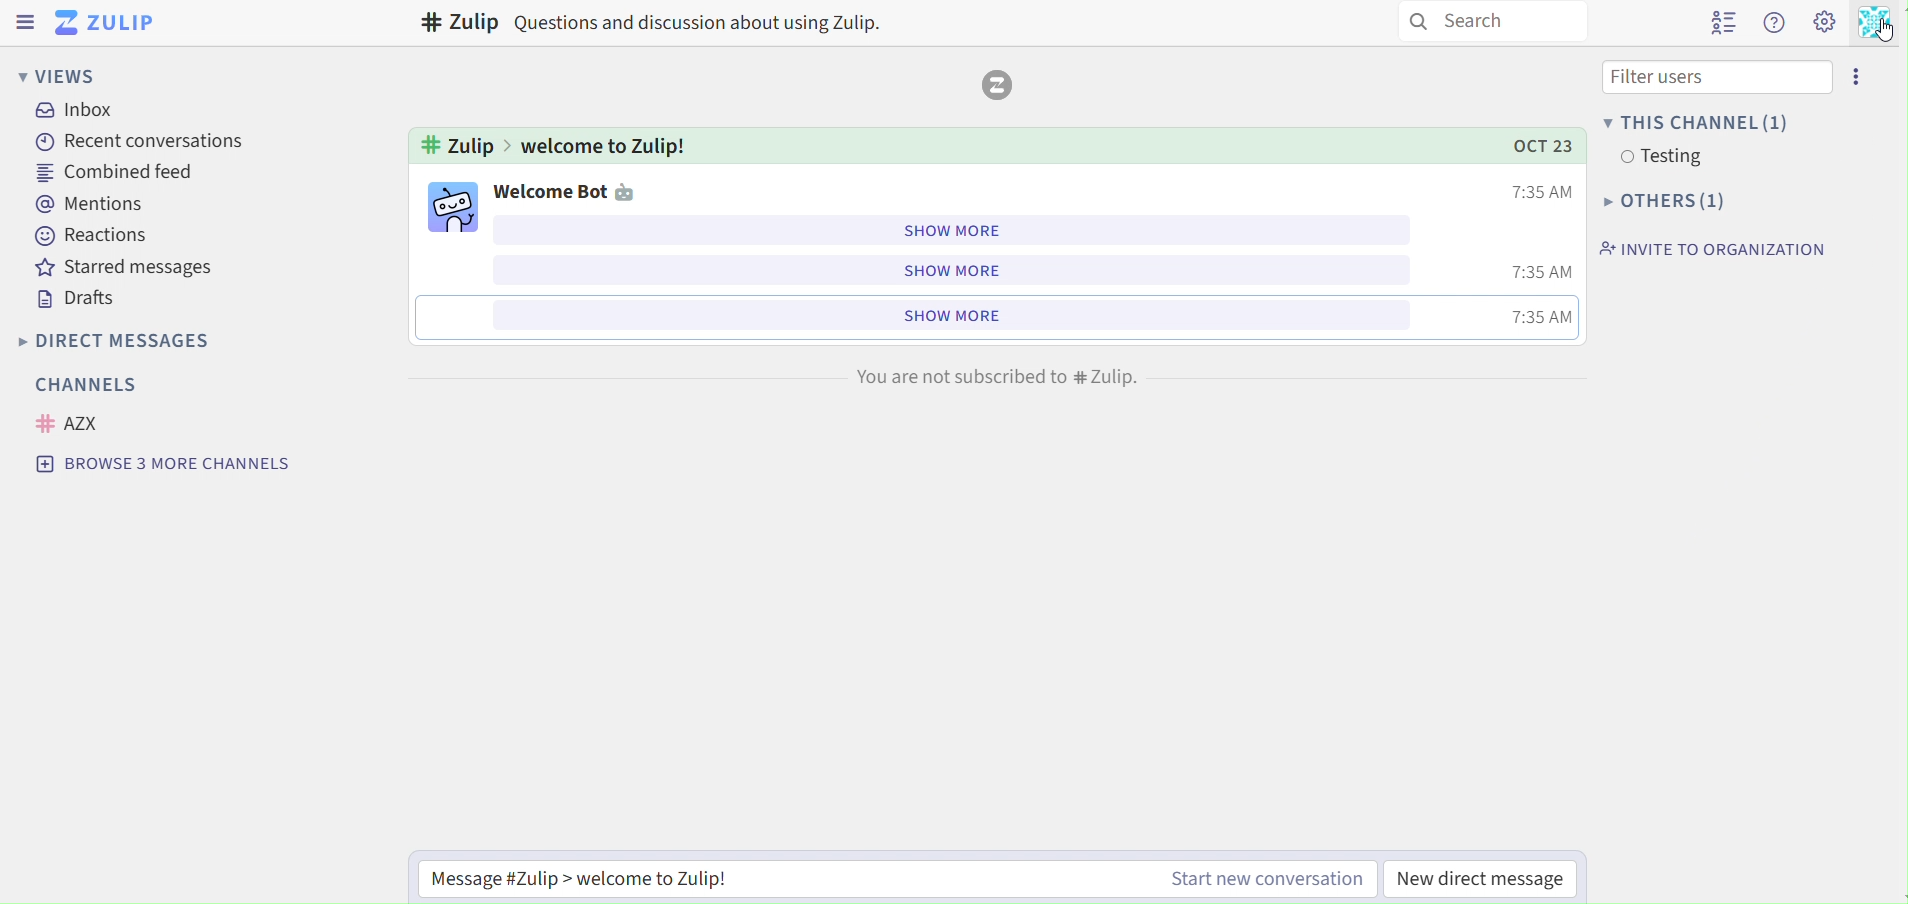  What do you see at coordinates (56, 75) in the screenshot?
I see `views` at bounding box center [56, 75].